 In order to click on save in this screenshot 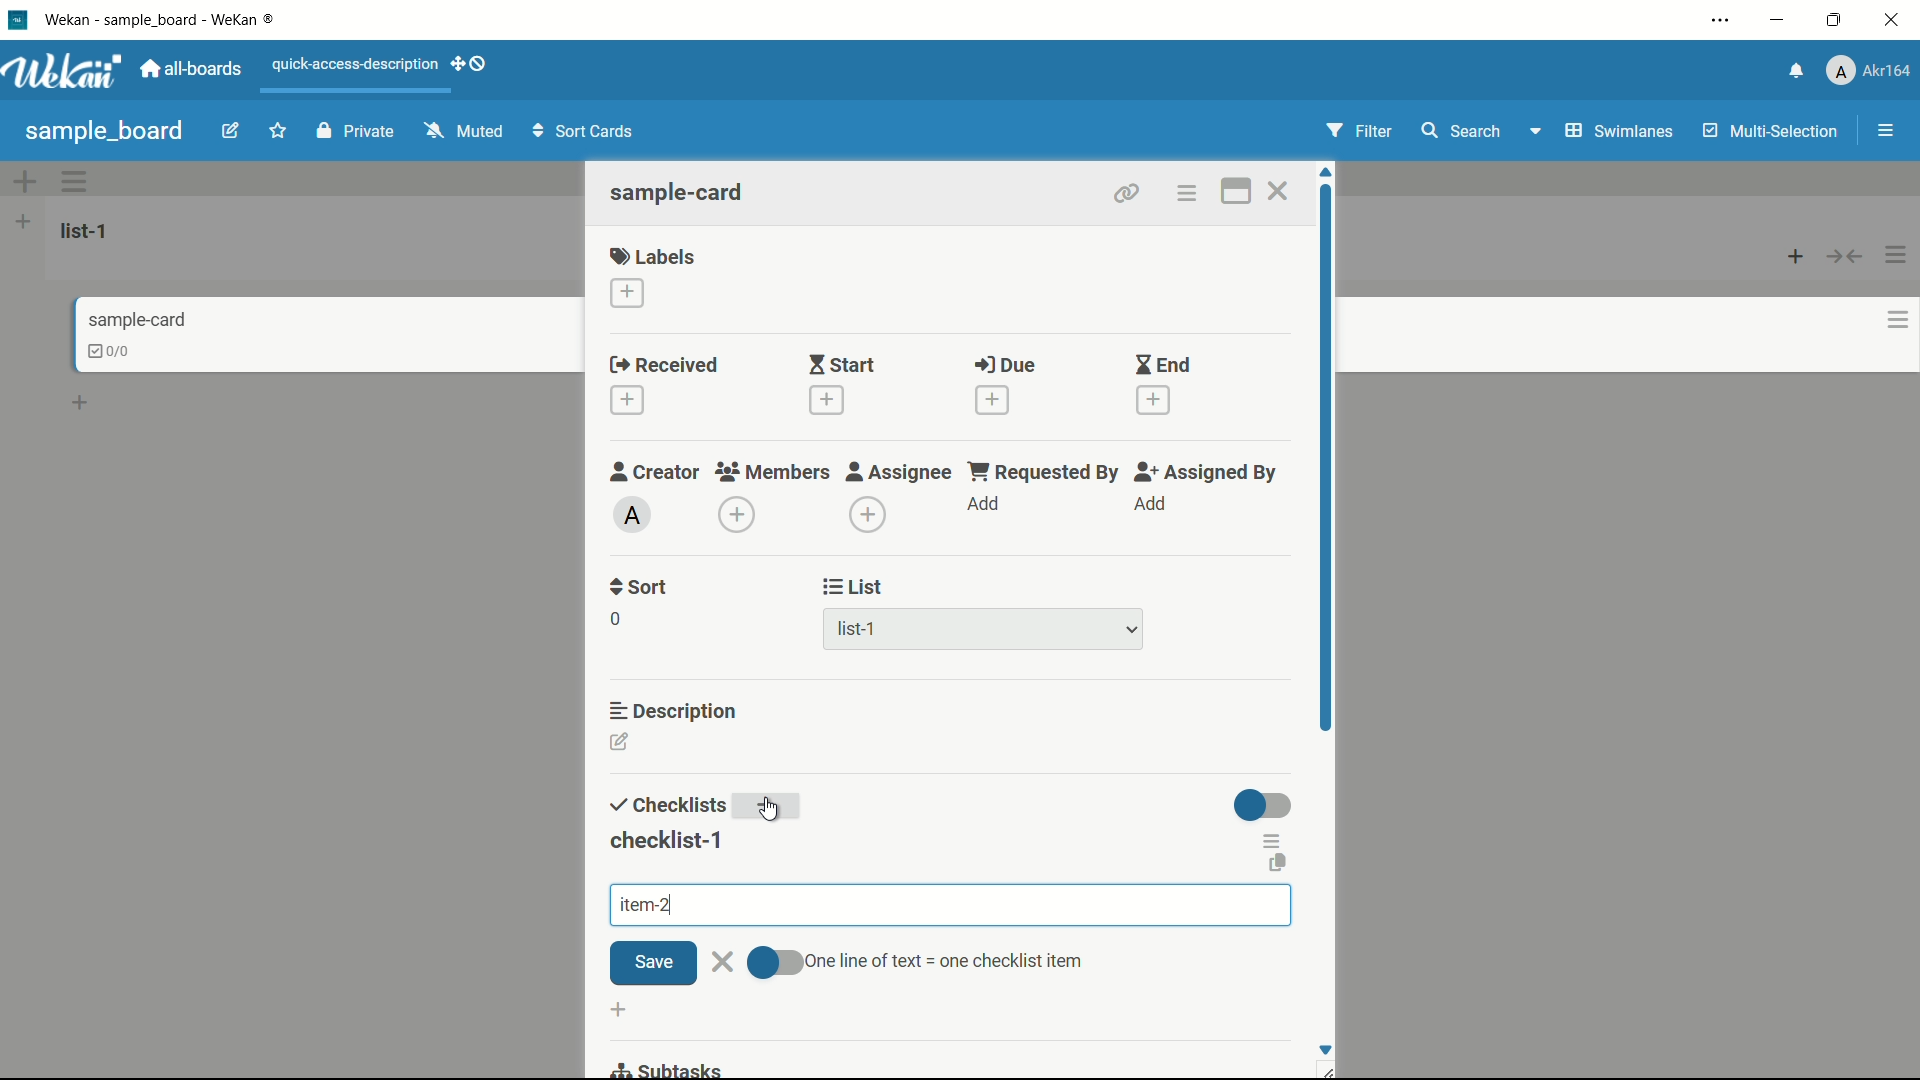, I will do `click(653, 964)`.